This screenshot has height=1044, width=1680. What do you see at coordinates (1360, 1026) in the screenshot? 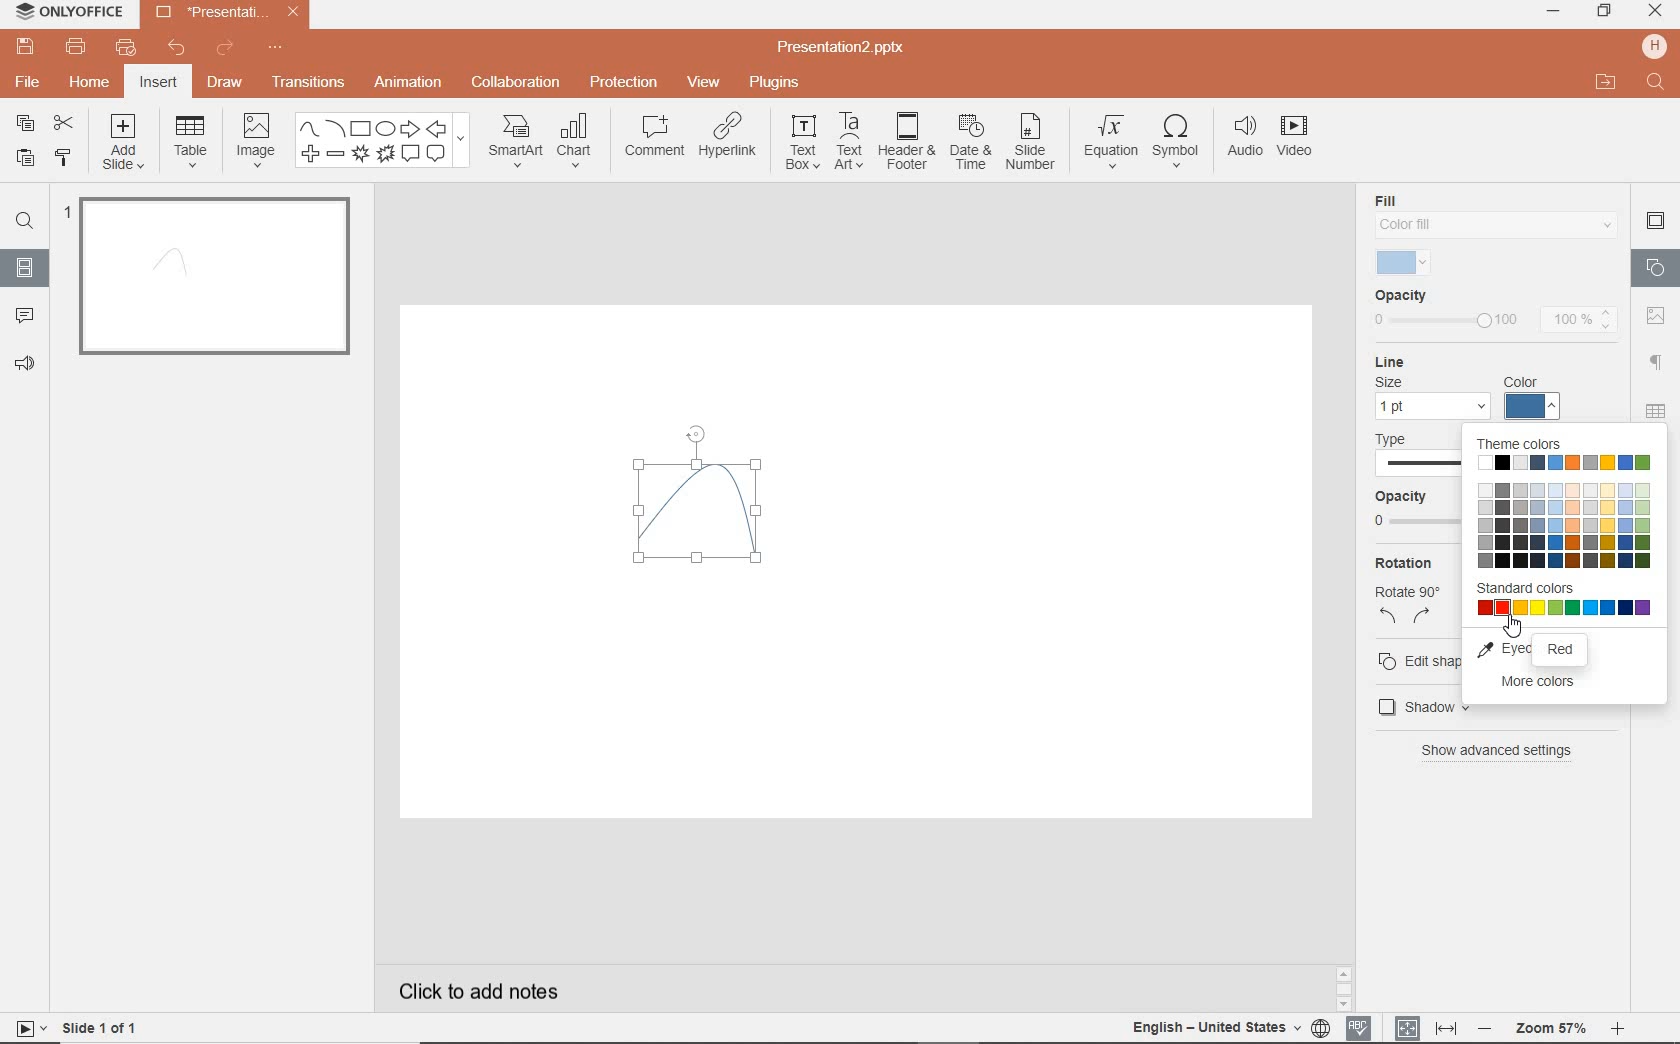
I see `SPELL CHECKING` at bounding box center [1360, 1026].